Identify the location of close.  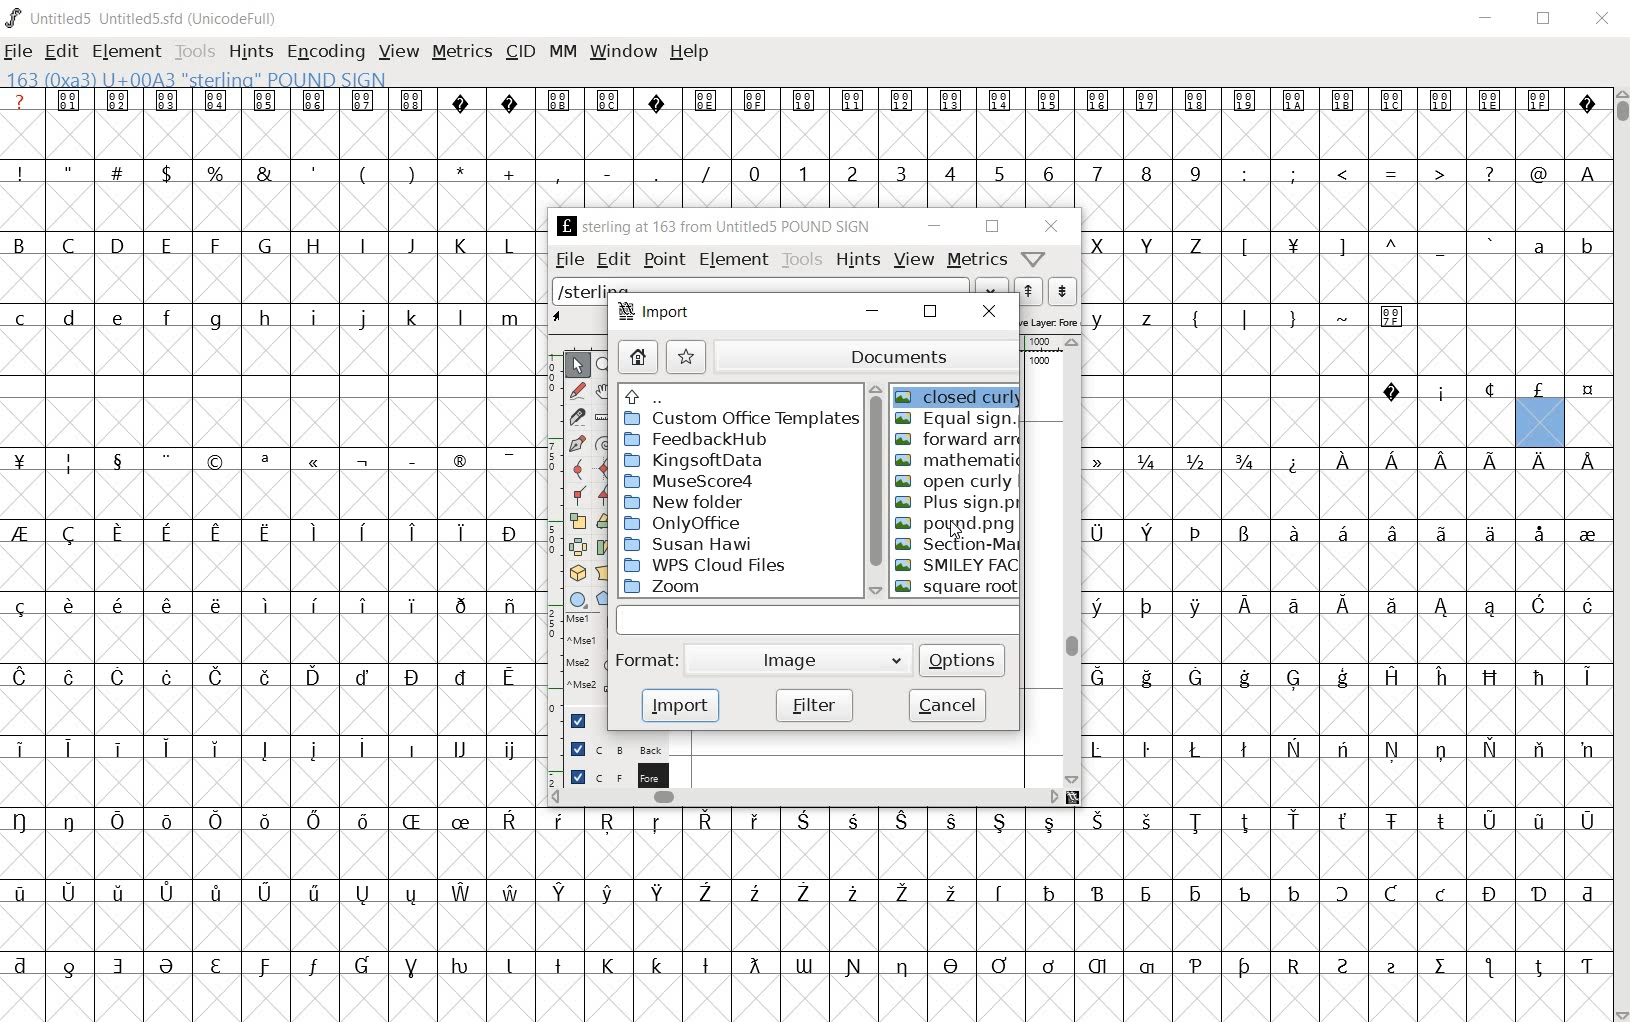
(1604, 20).